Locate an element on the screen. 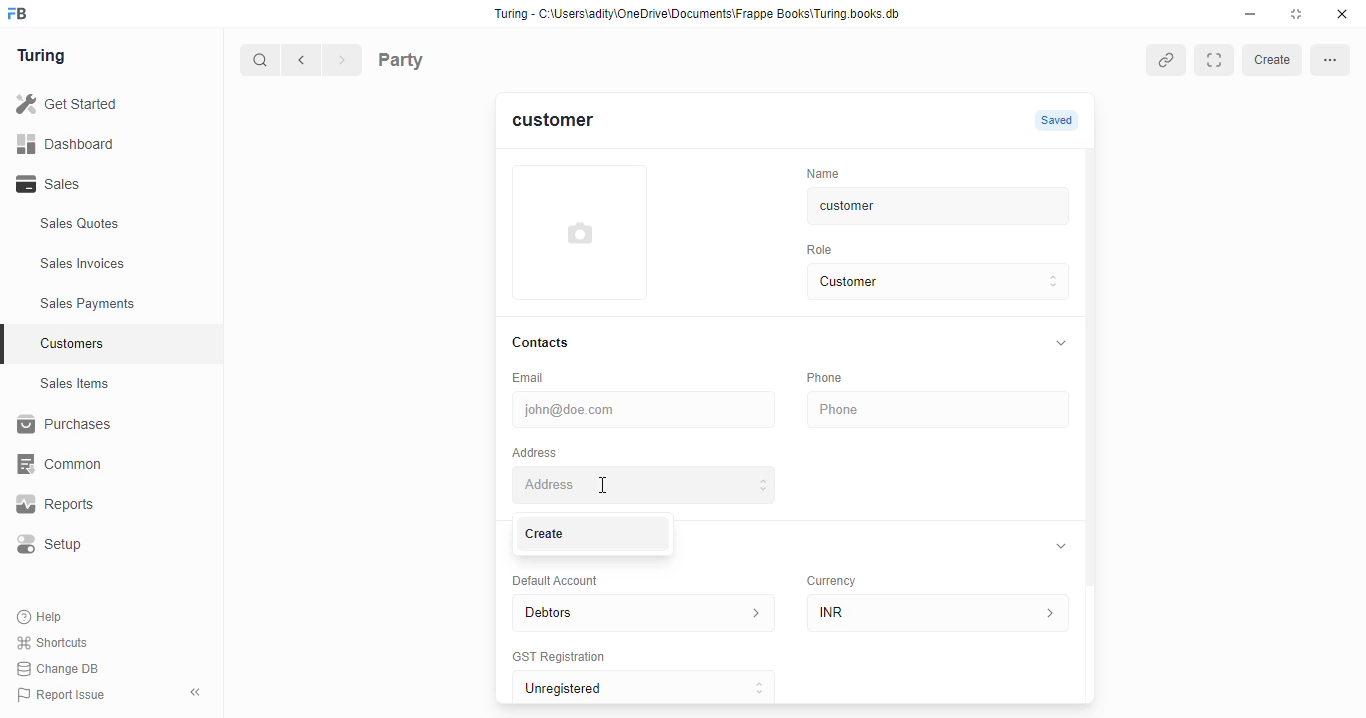 This screenshot has height=718, width=1366. Customer is located at coordinates (915, 282).